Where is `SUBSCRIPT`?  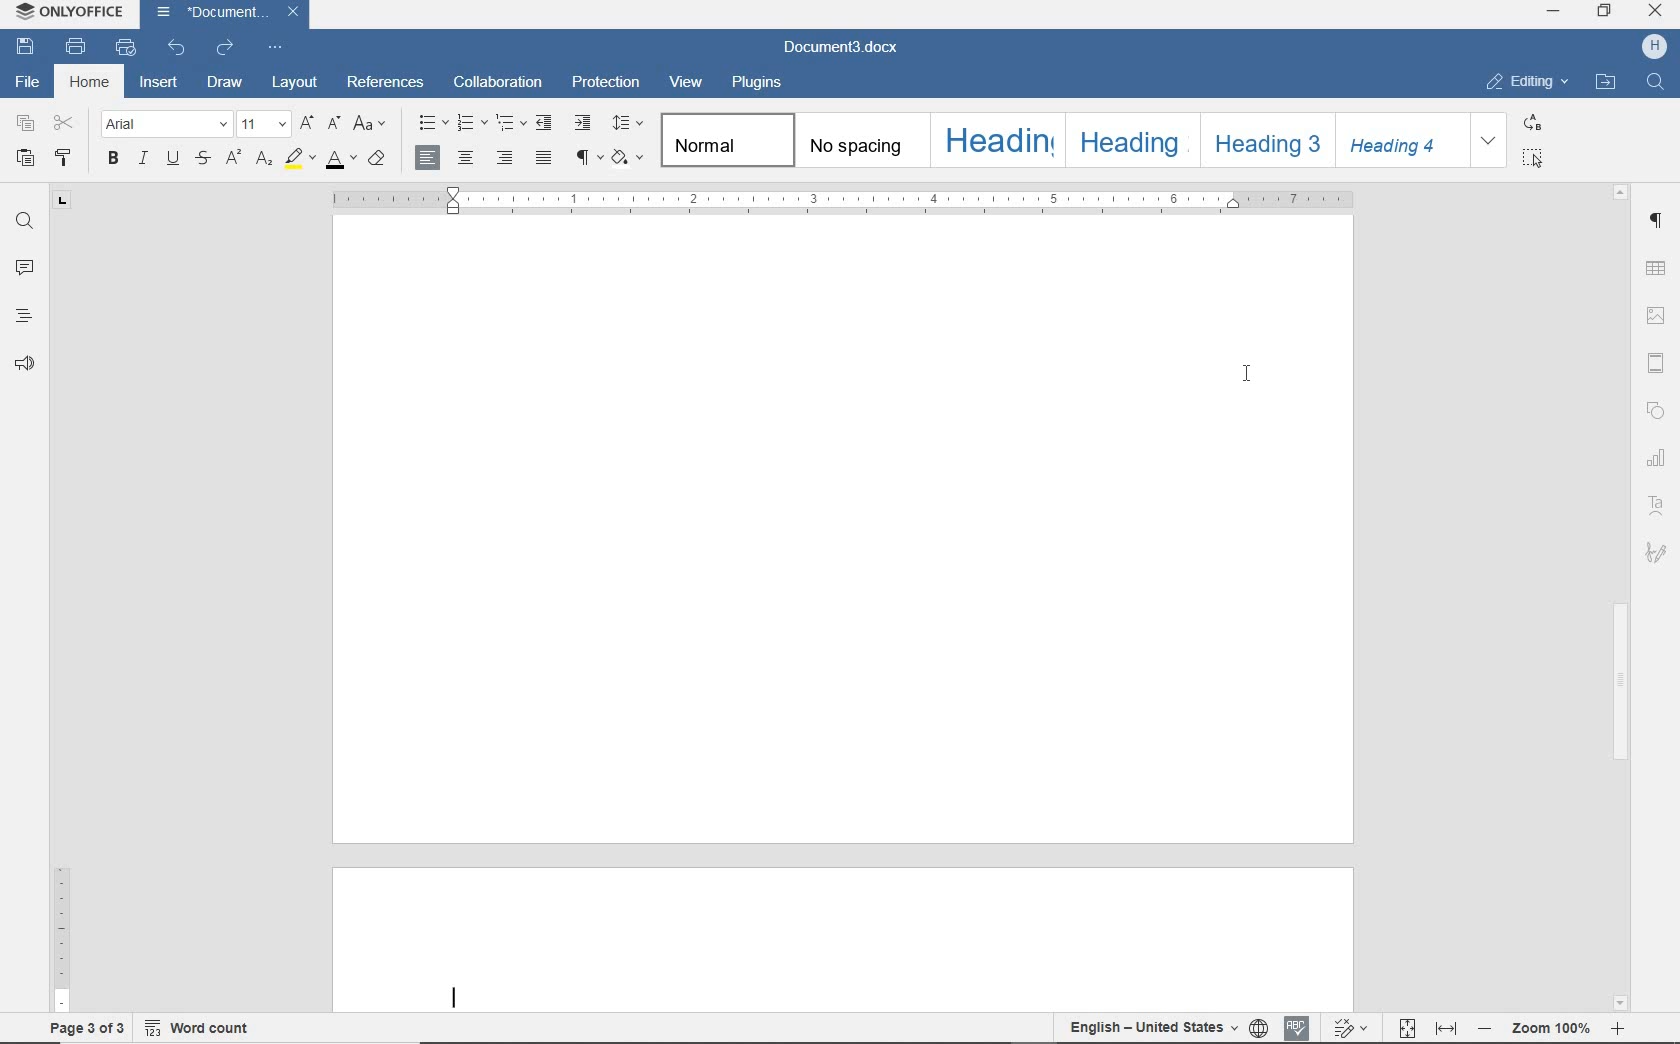 SUBSCRIPT is located at coordinates (263, 158).